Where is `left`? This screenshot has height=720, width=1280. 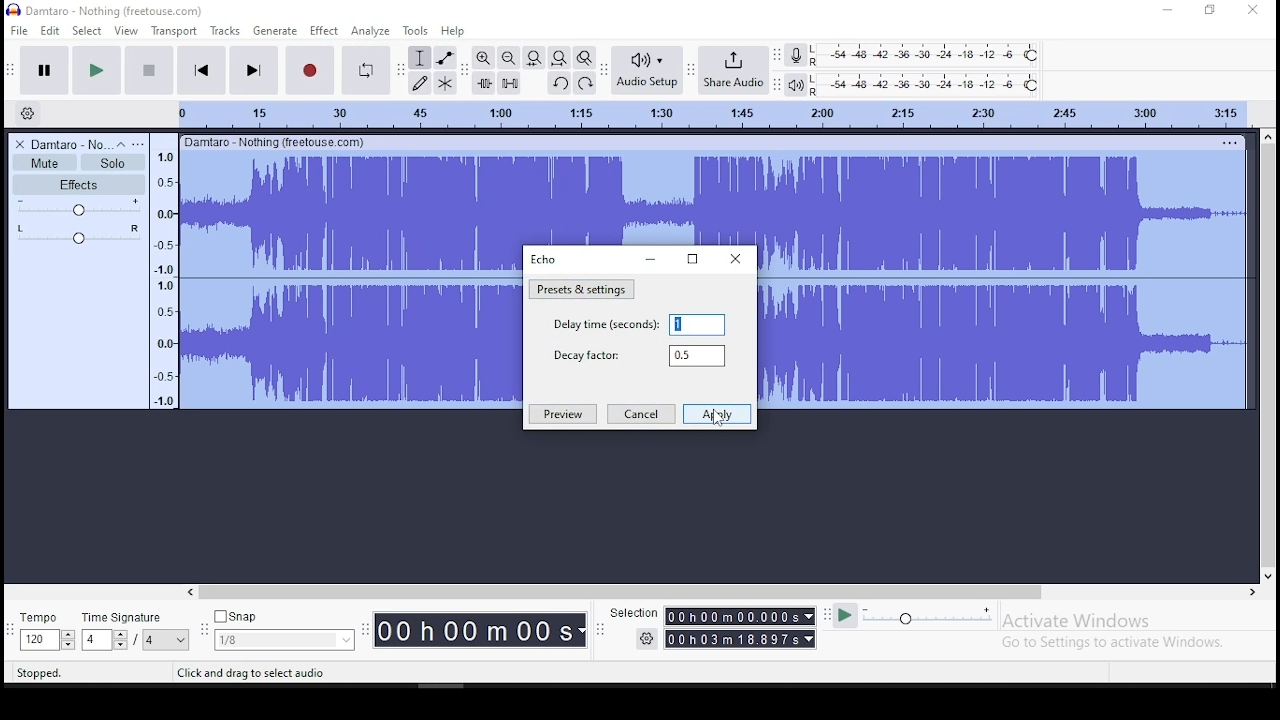 left is located at coordinates (193, 592).